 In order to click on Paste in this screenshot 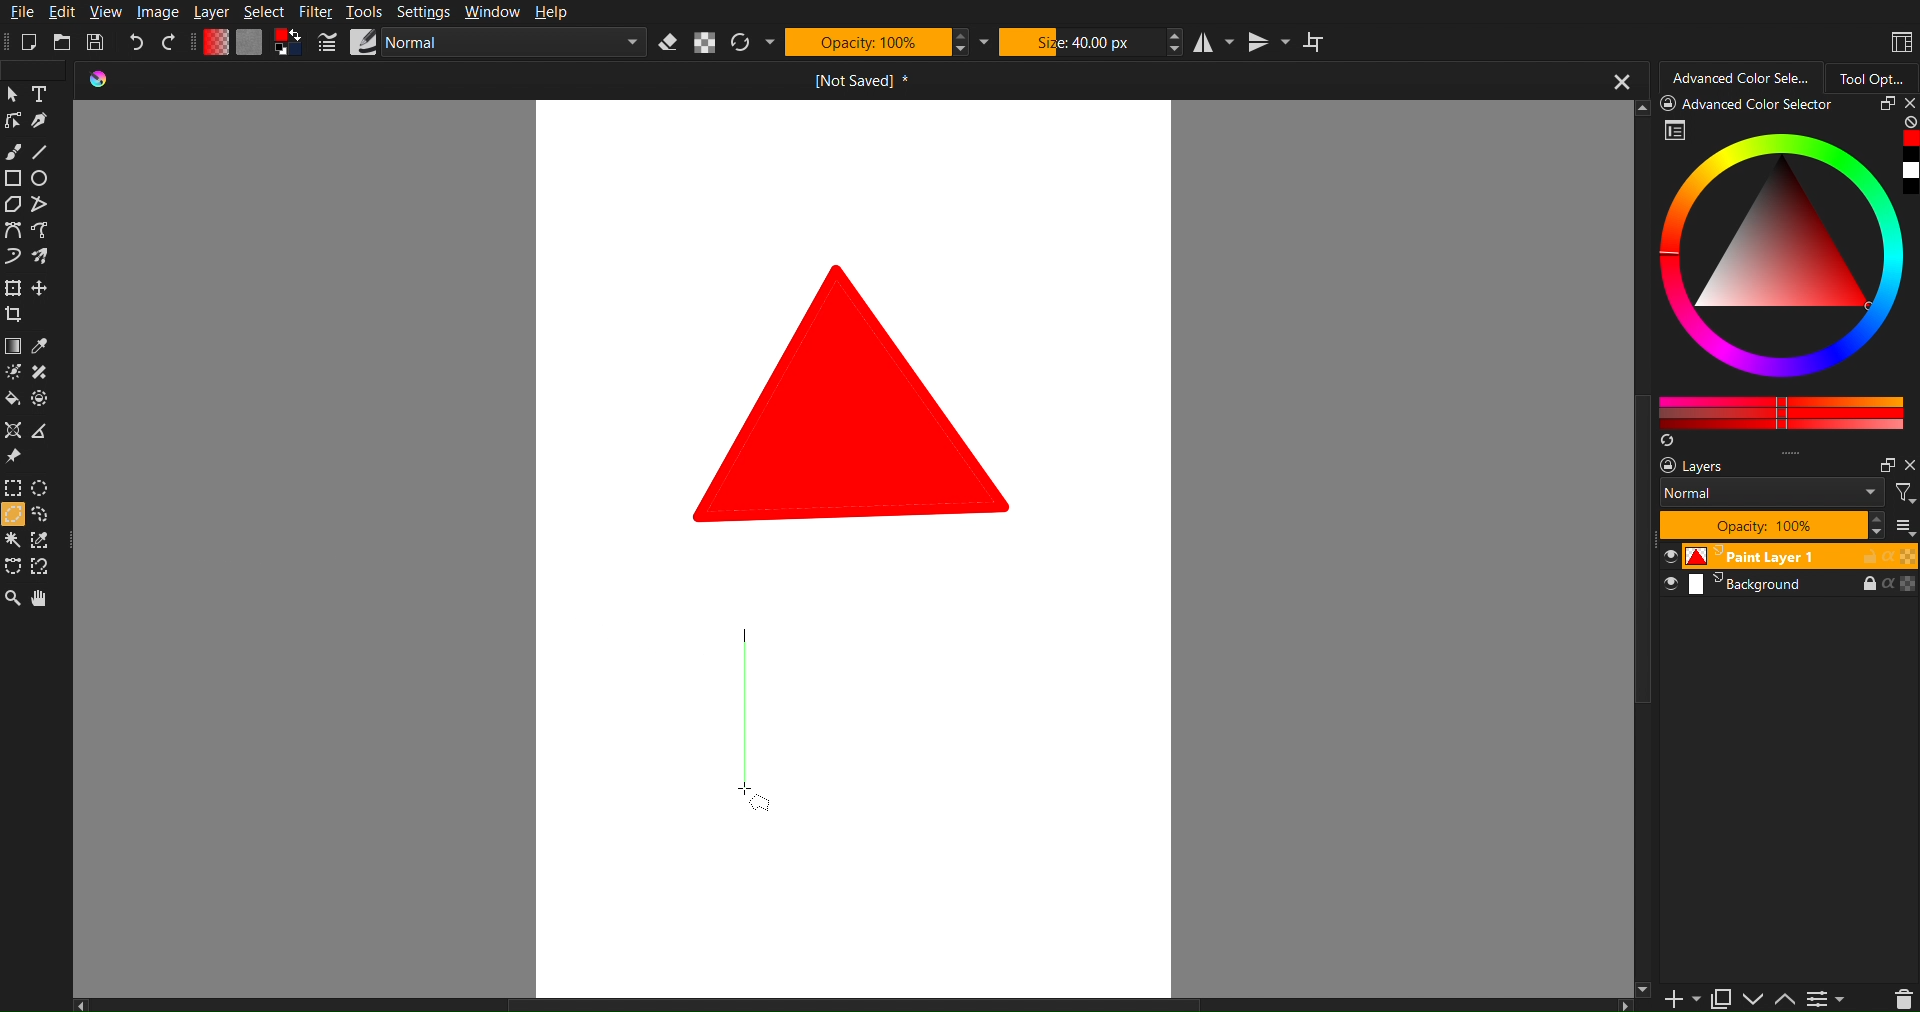, I will do `click(1720, 995)`.